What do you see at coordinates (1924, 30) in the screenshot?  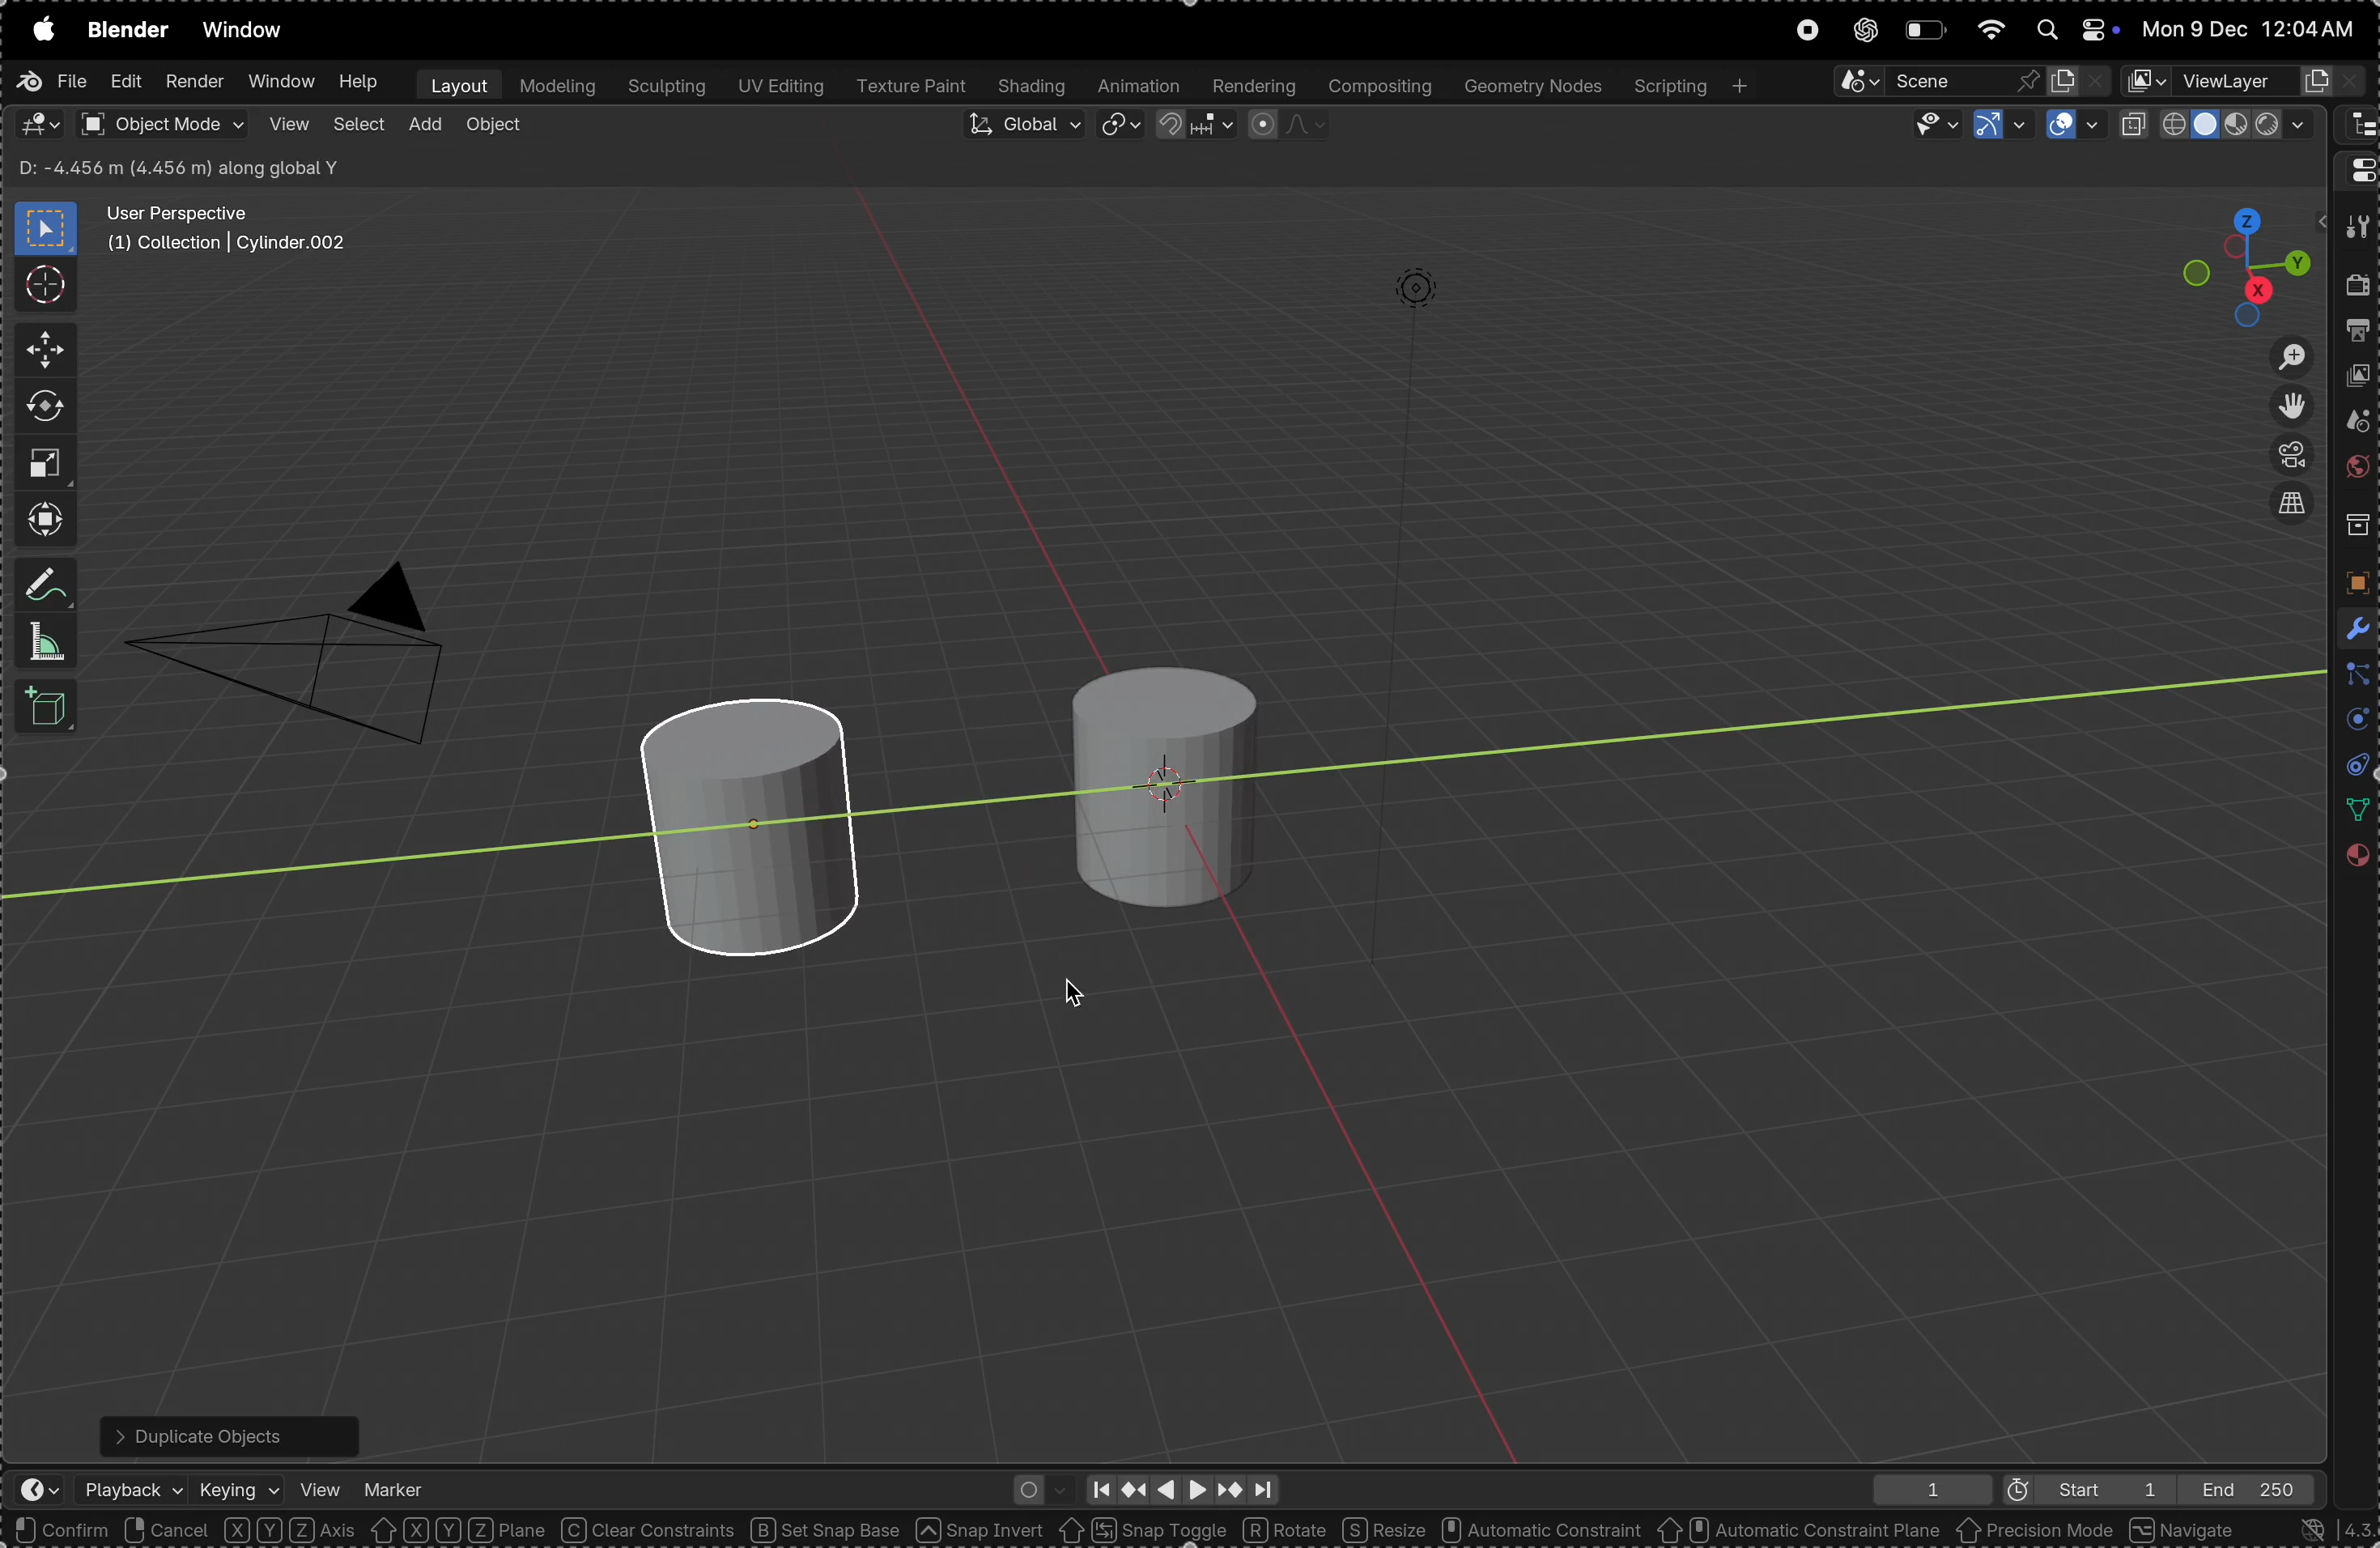 I see `battery` at bounding box center [1924, 30].